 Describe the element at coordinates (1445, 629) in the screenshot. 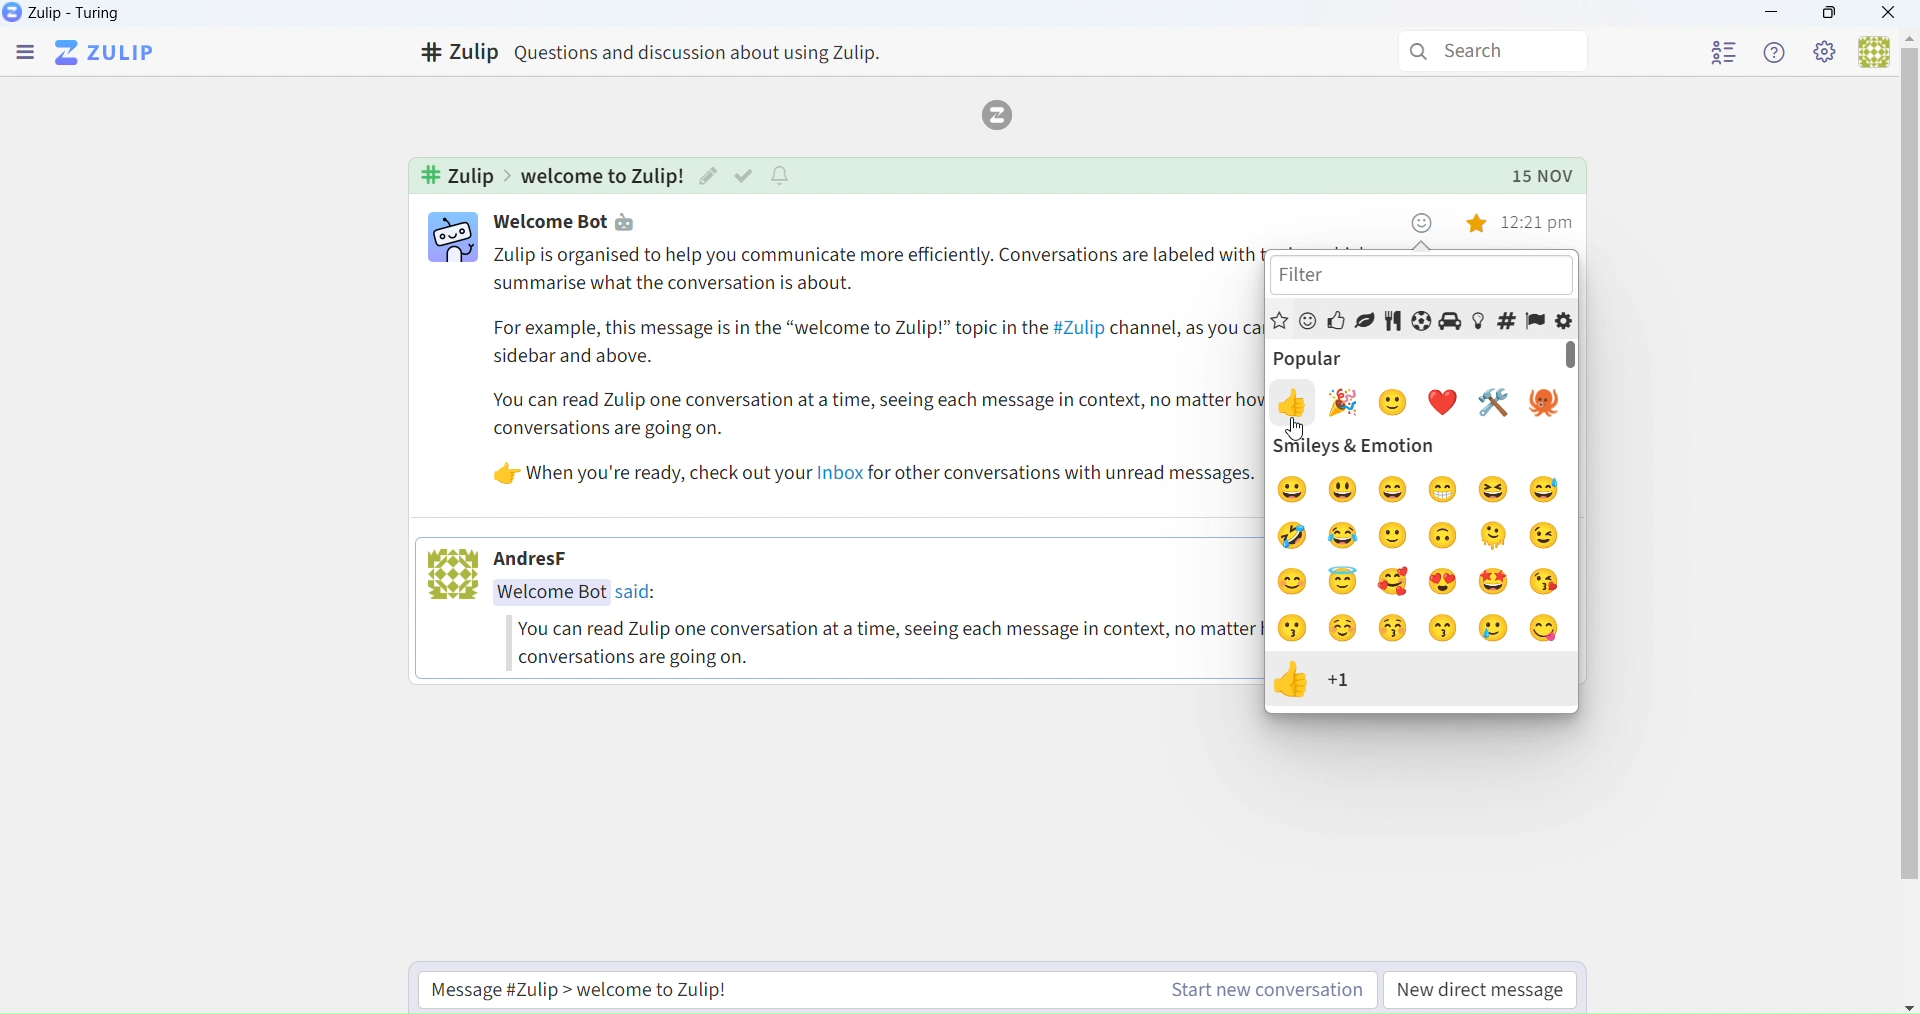

I see `smile with kiss` at that location.